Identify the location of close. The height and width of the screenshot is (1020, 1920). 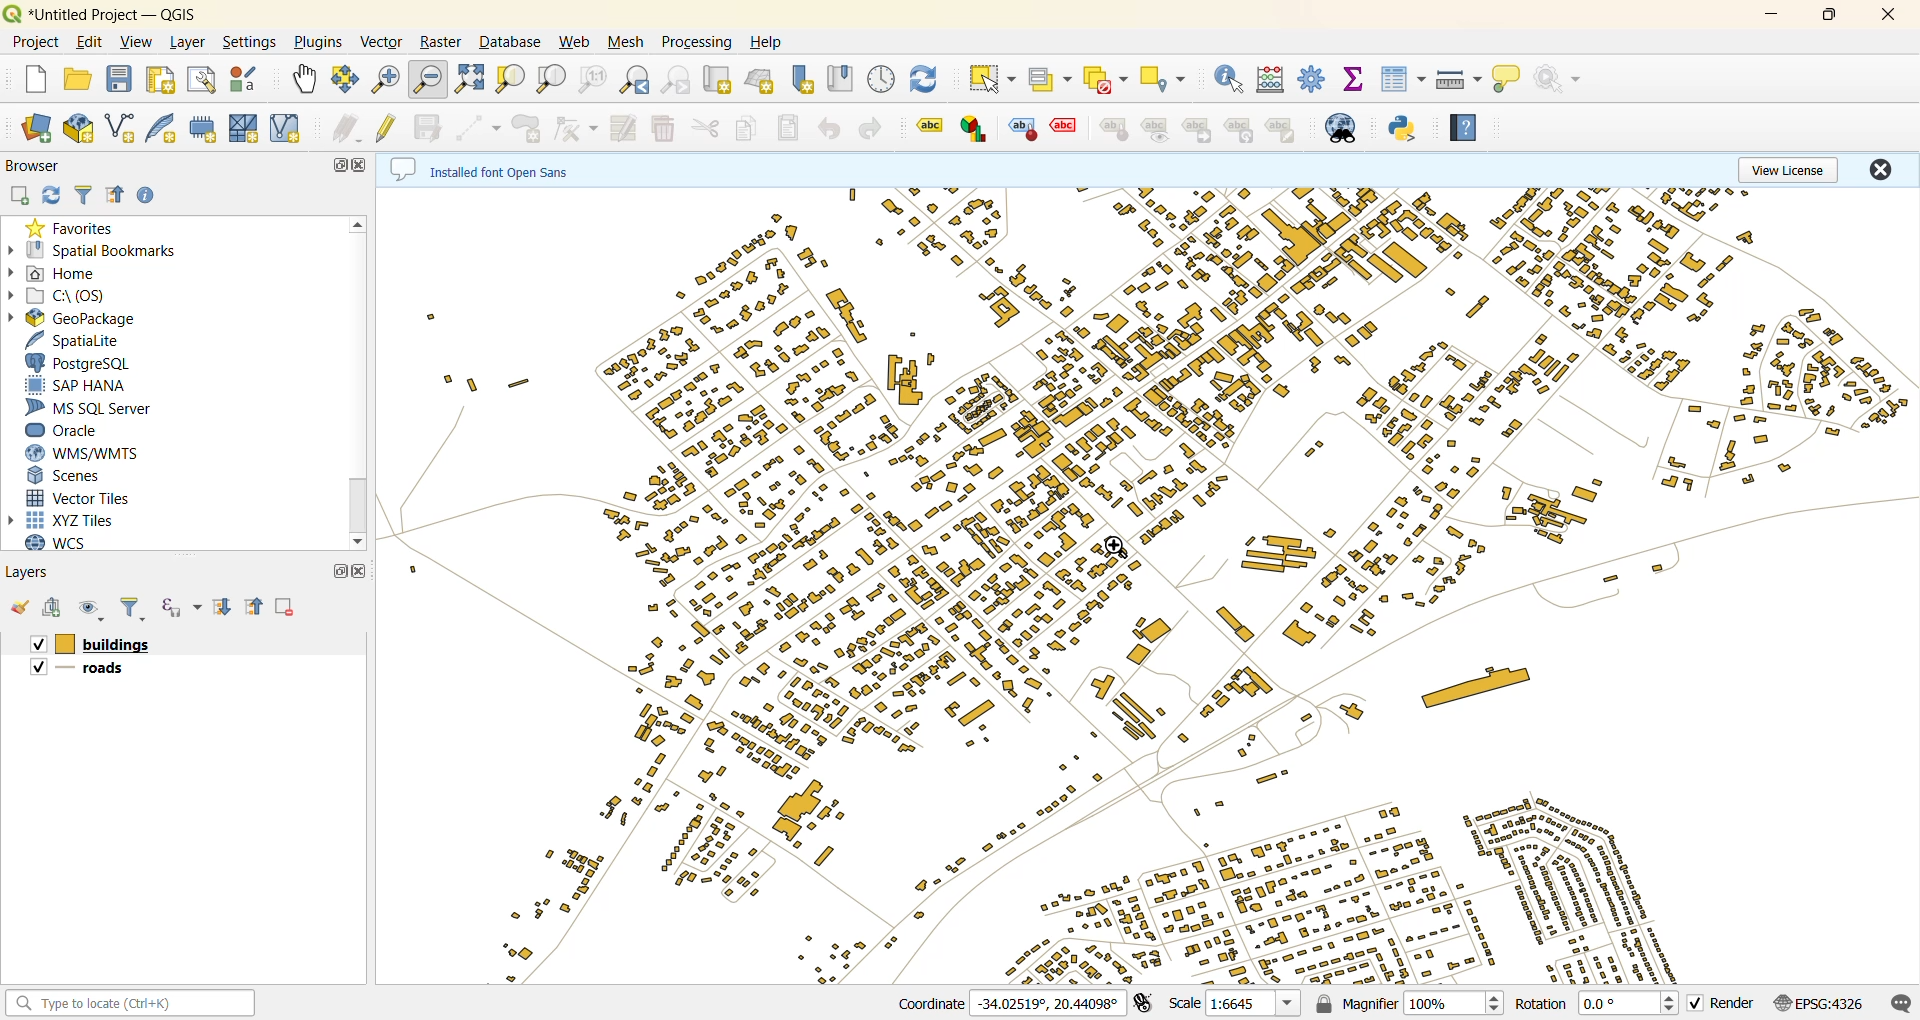
(1895, 16).